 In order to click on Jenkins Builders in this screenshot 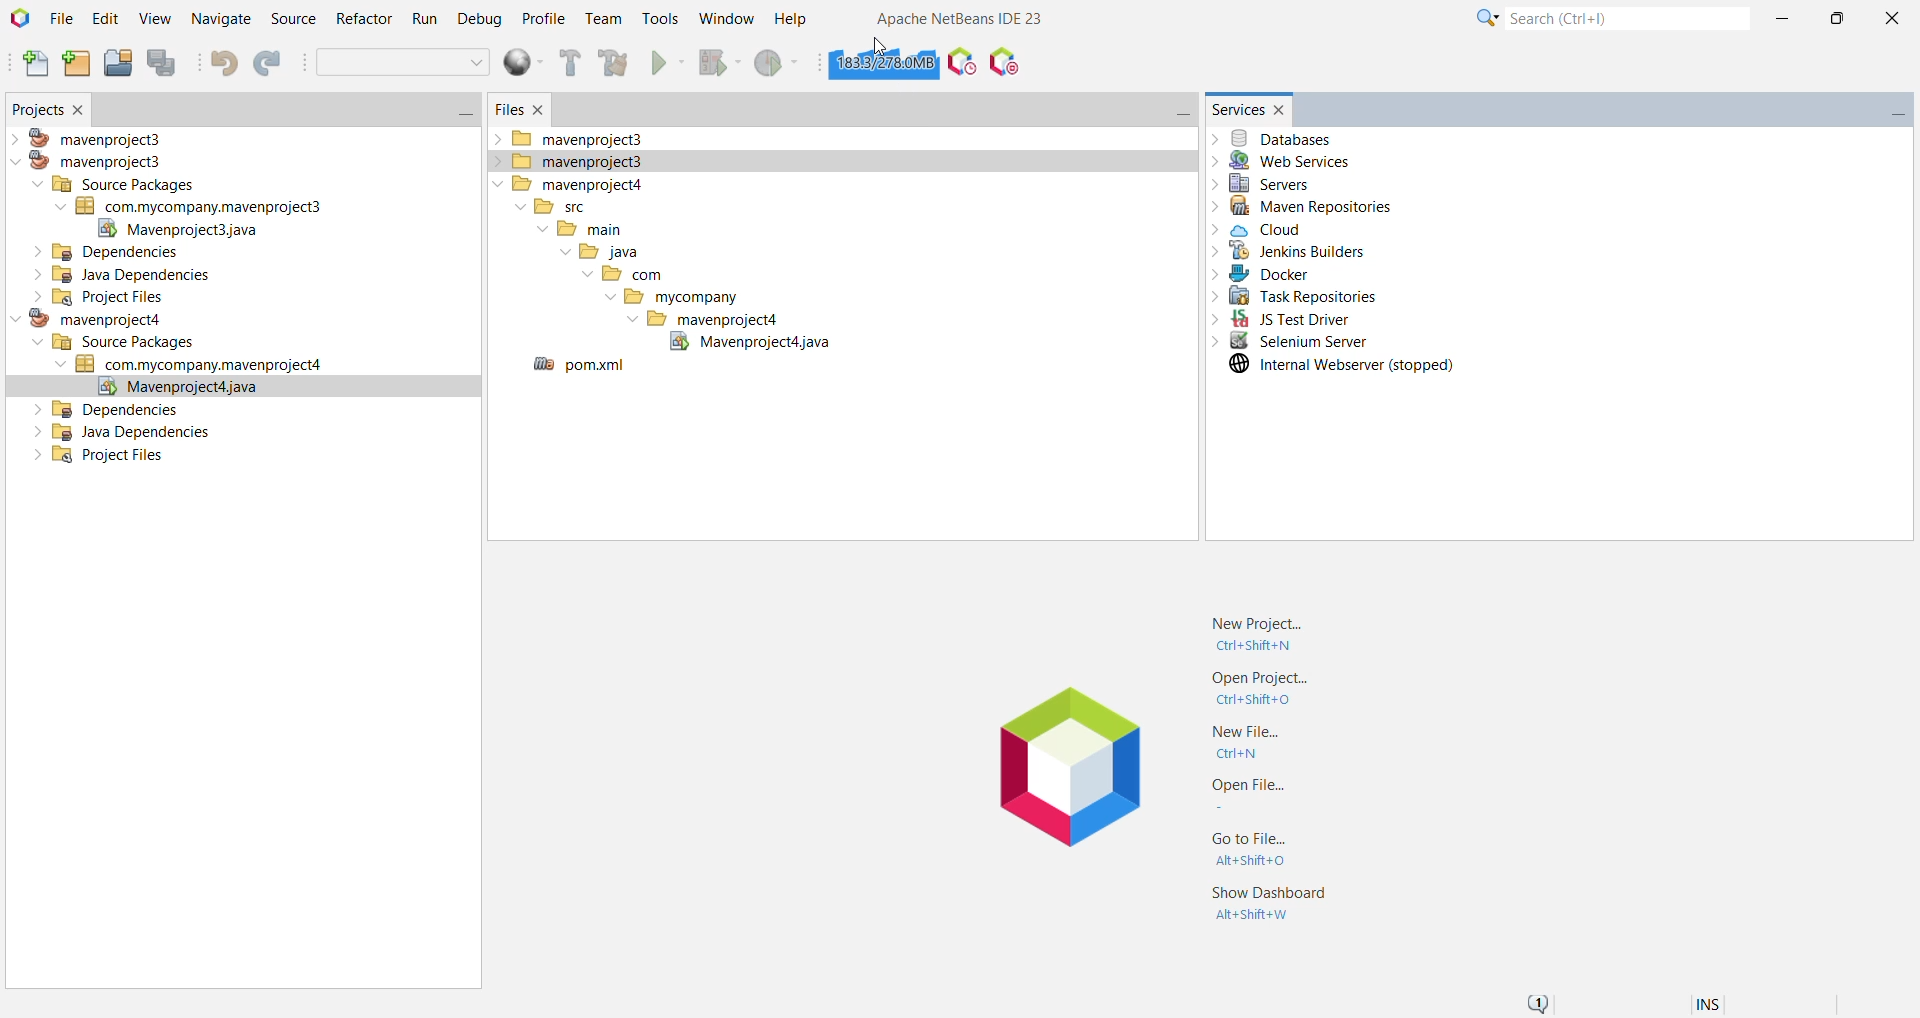, I will do `click(1289, 254)`.